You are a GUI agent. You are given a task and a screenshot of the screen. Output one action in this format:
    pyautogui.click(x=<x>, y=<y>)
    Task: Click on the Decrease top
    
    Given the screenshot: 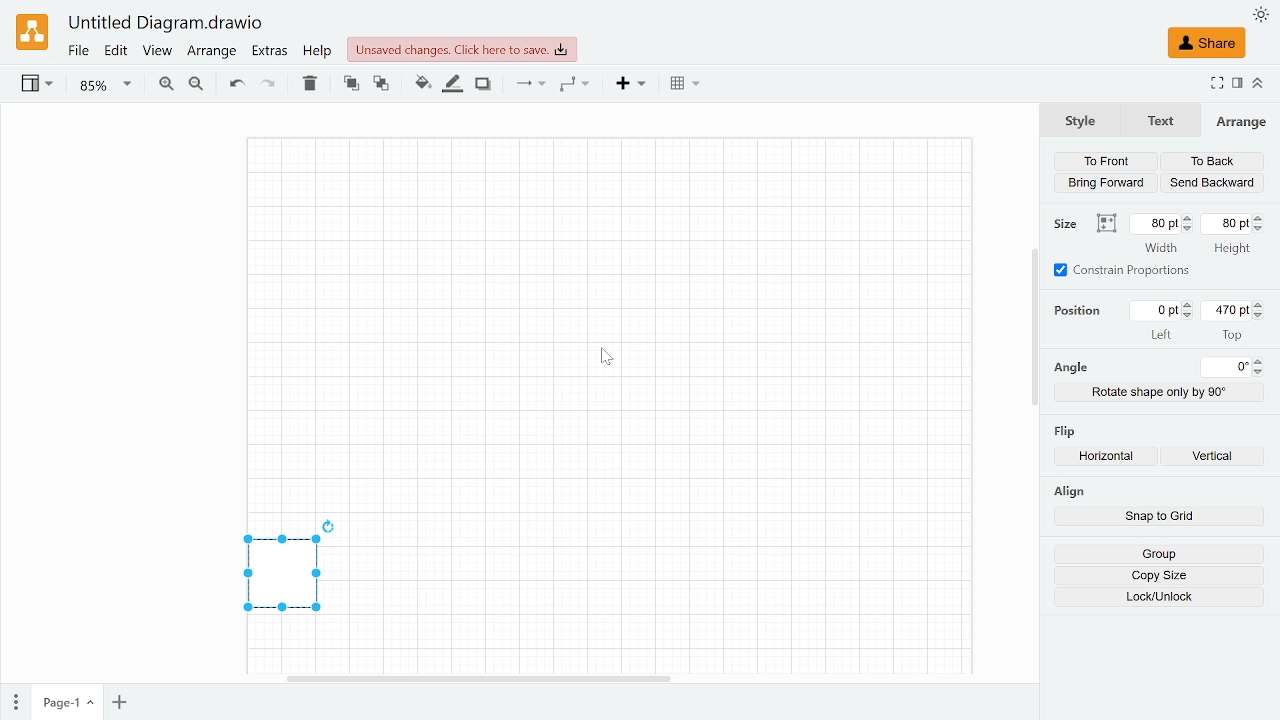 What is the action you would take?
    pyautogui.click(x=1261, y=316)
    